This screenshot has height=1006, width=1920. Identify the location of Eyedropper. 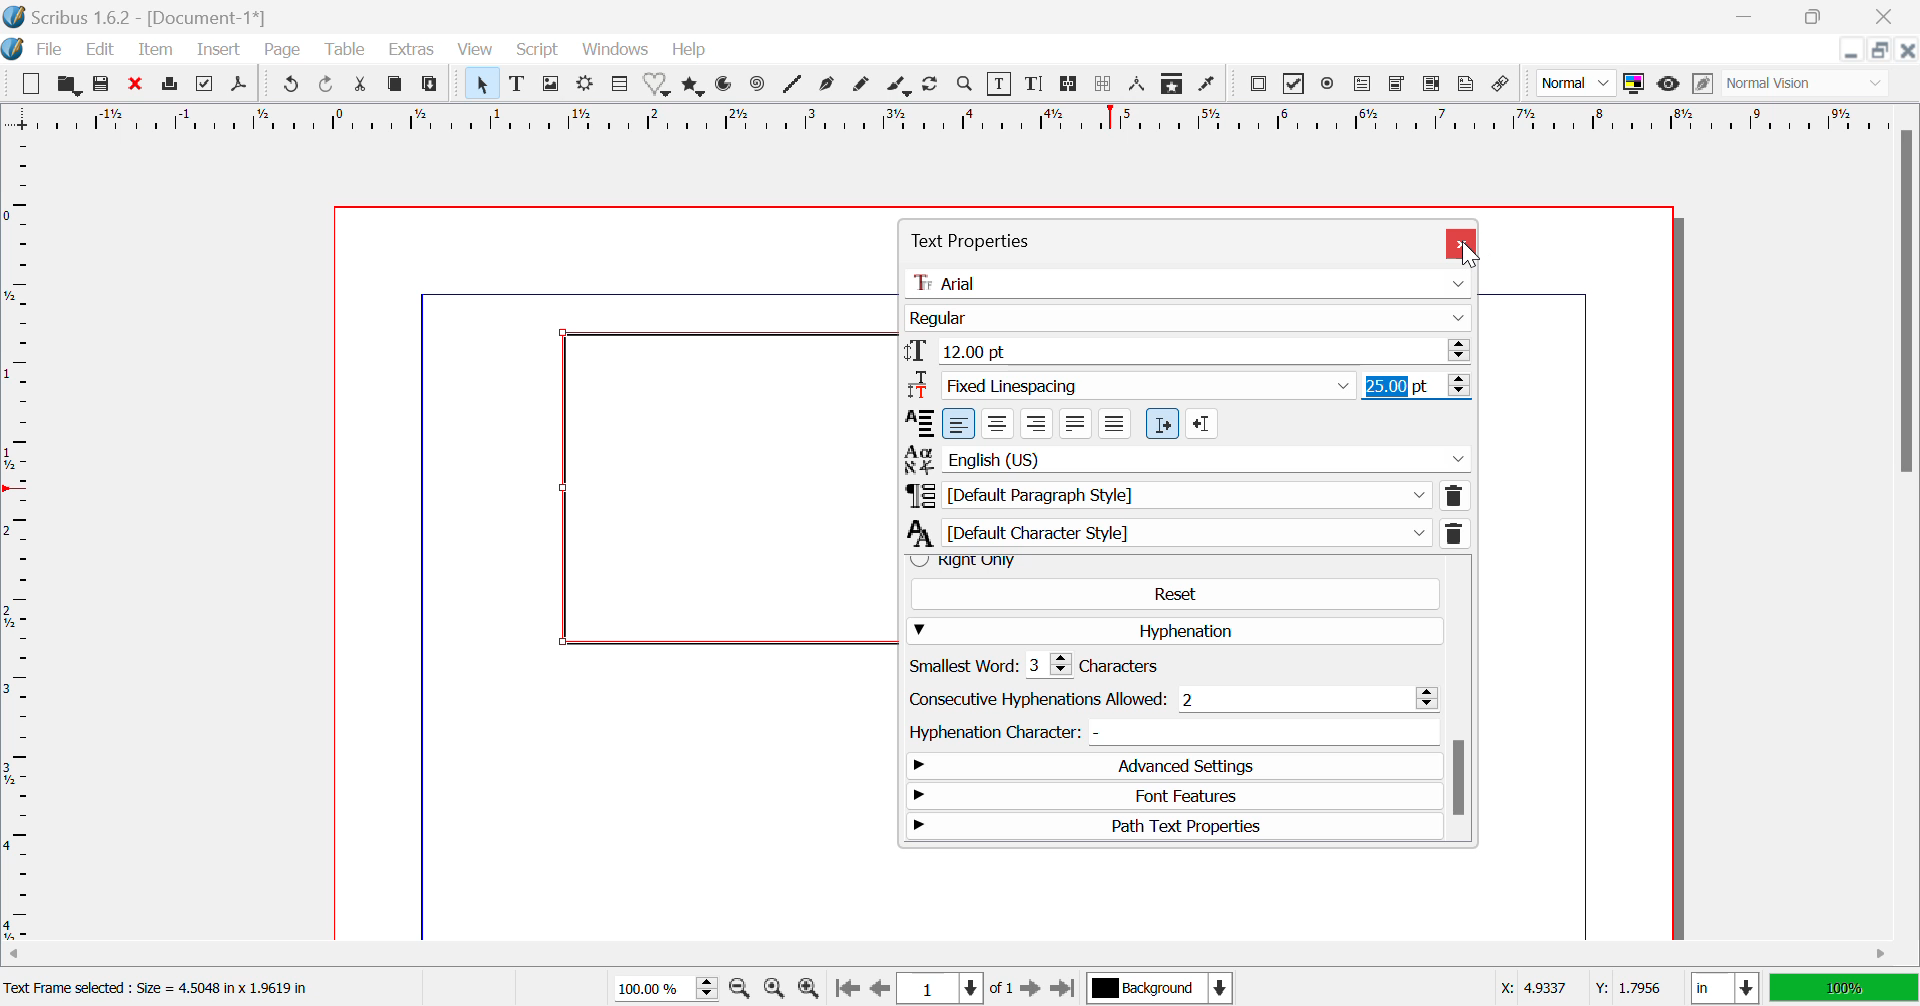
(1210, 83).